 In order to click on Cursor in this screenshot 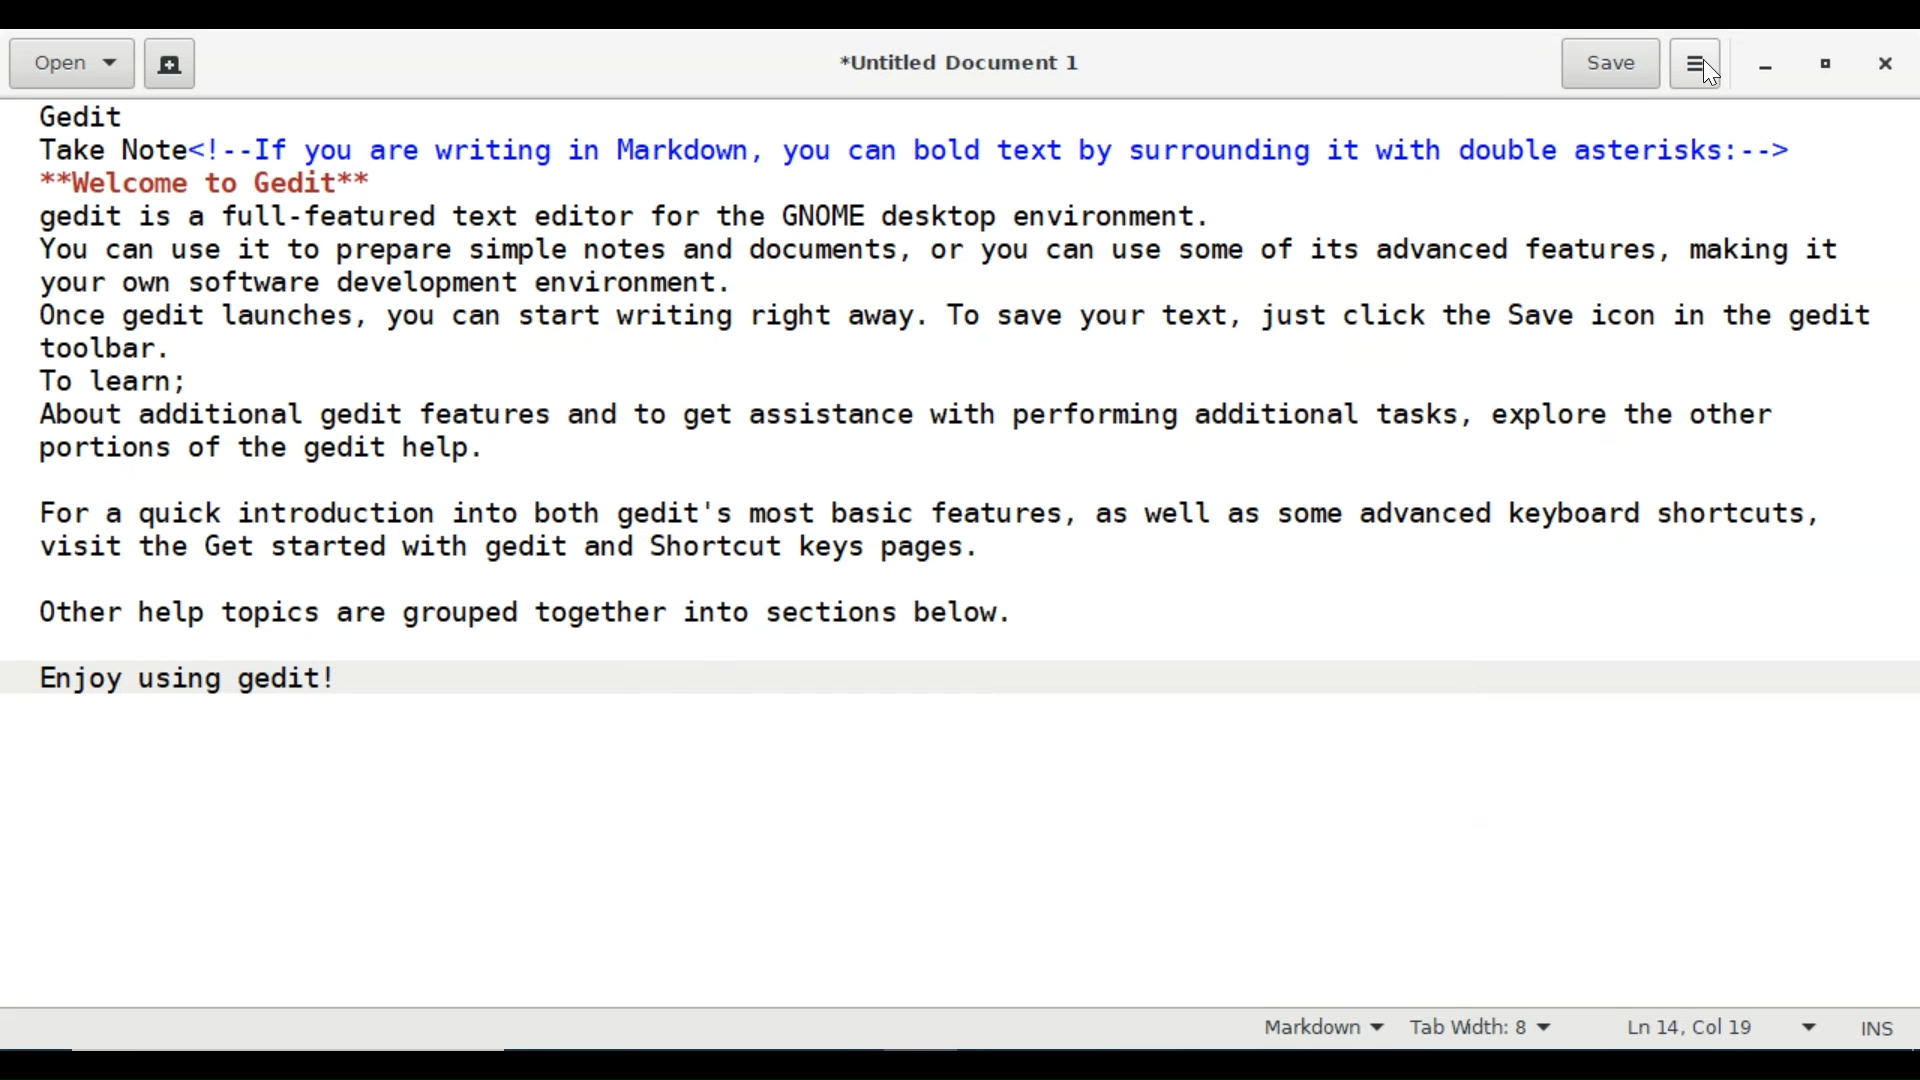, I will do `click(1707, 72)`.